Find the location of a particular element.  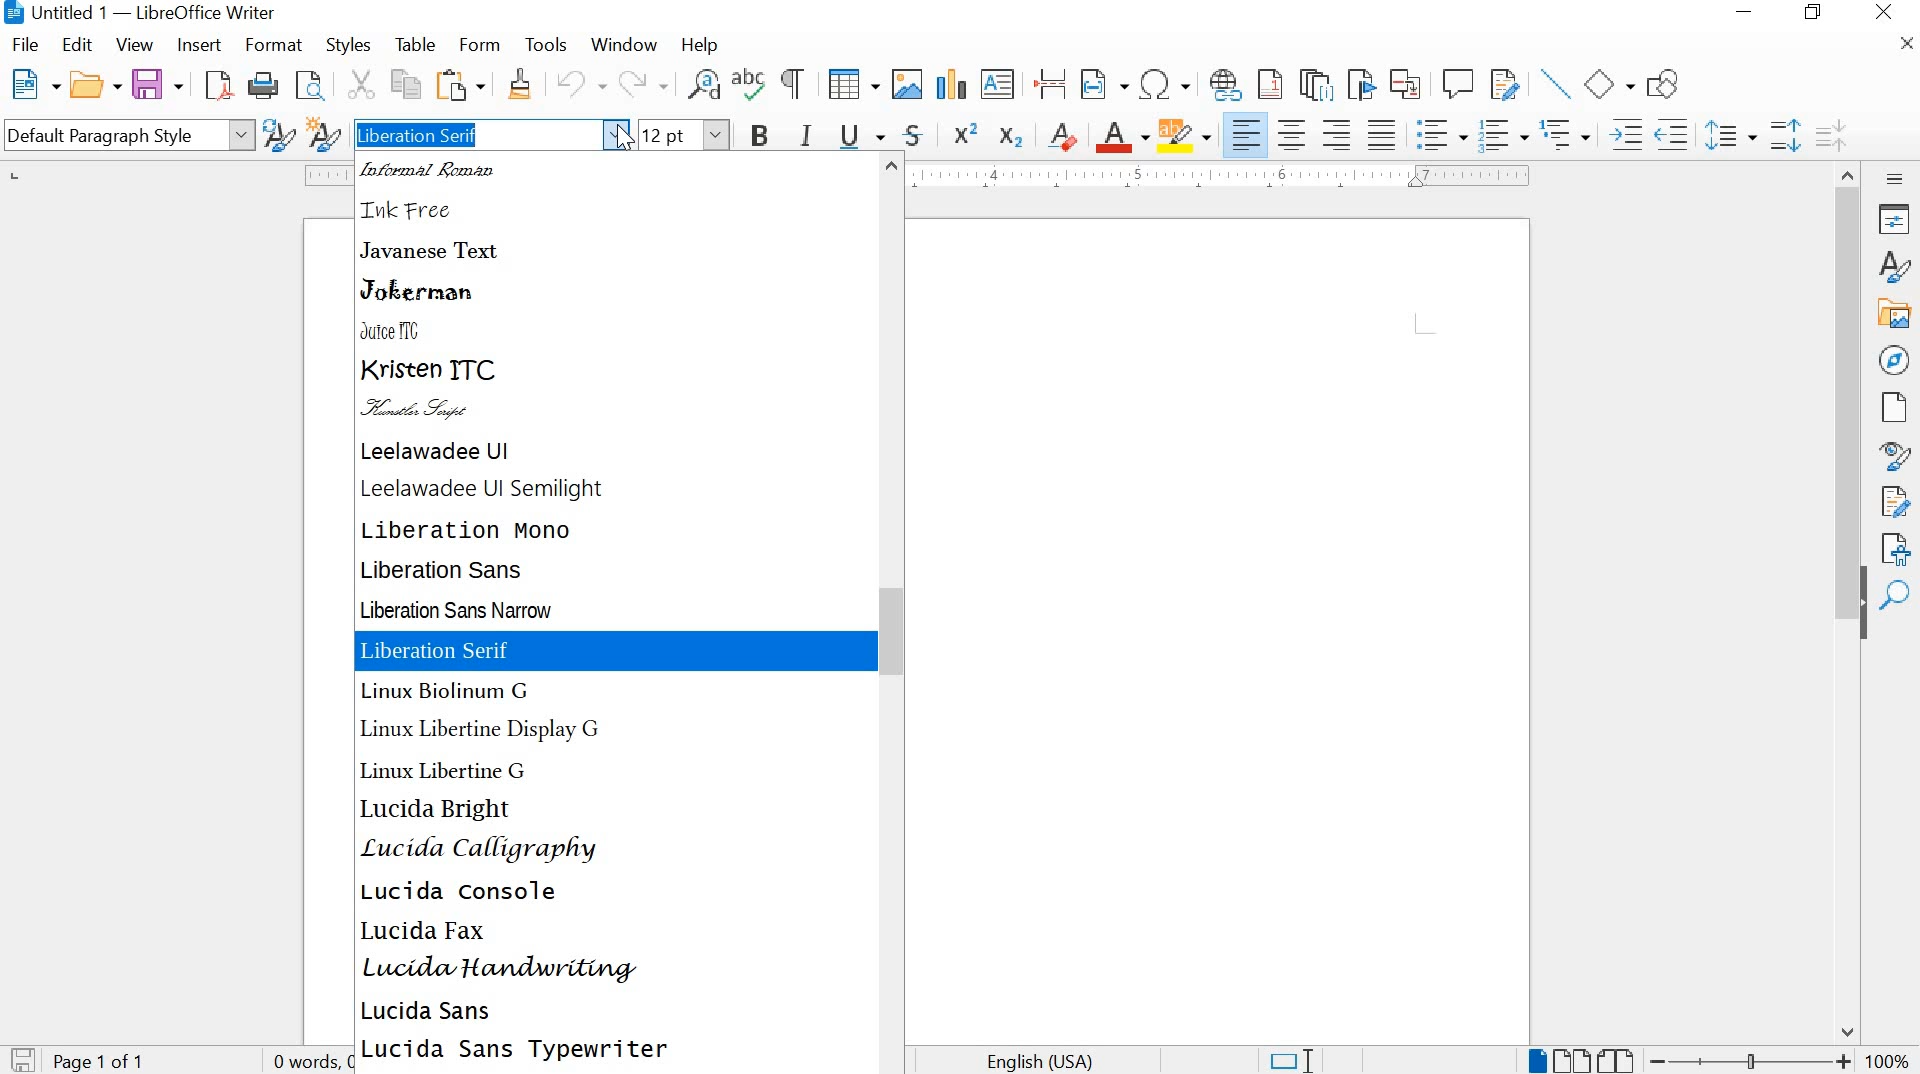

STANDARD SELECTION is located at coordinates (1292, 1060).